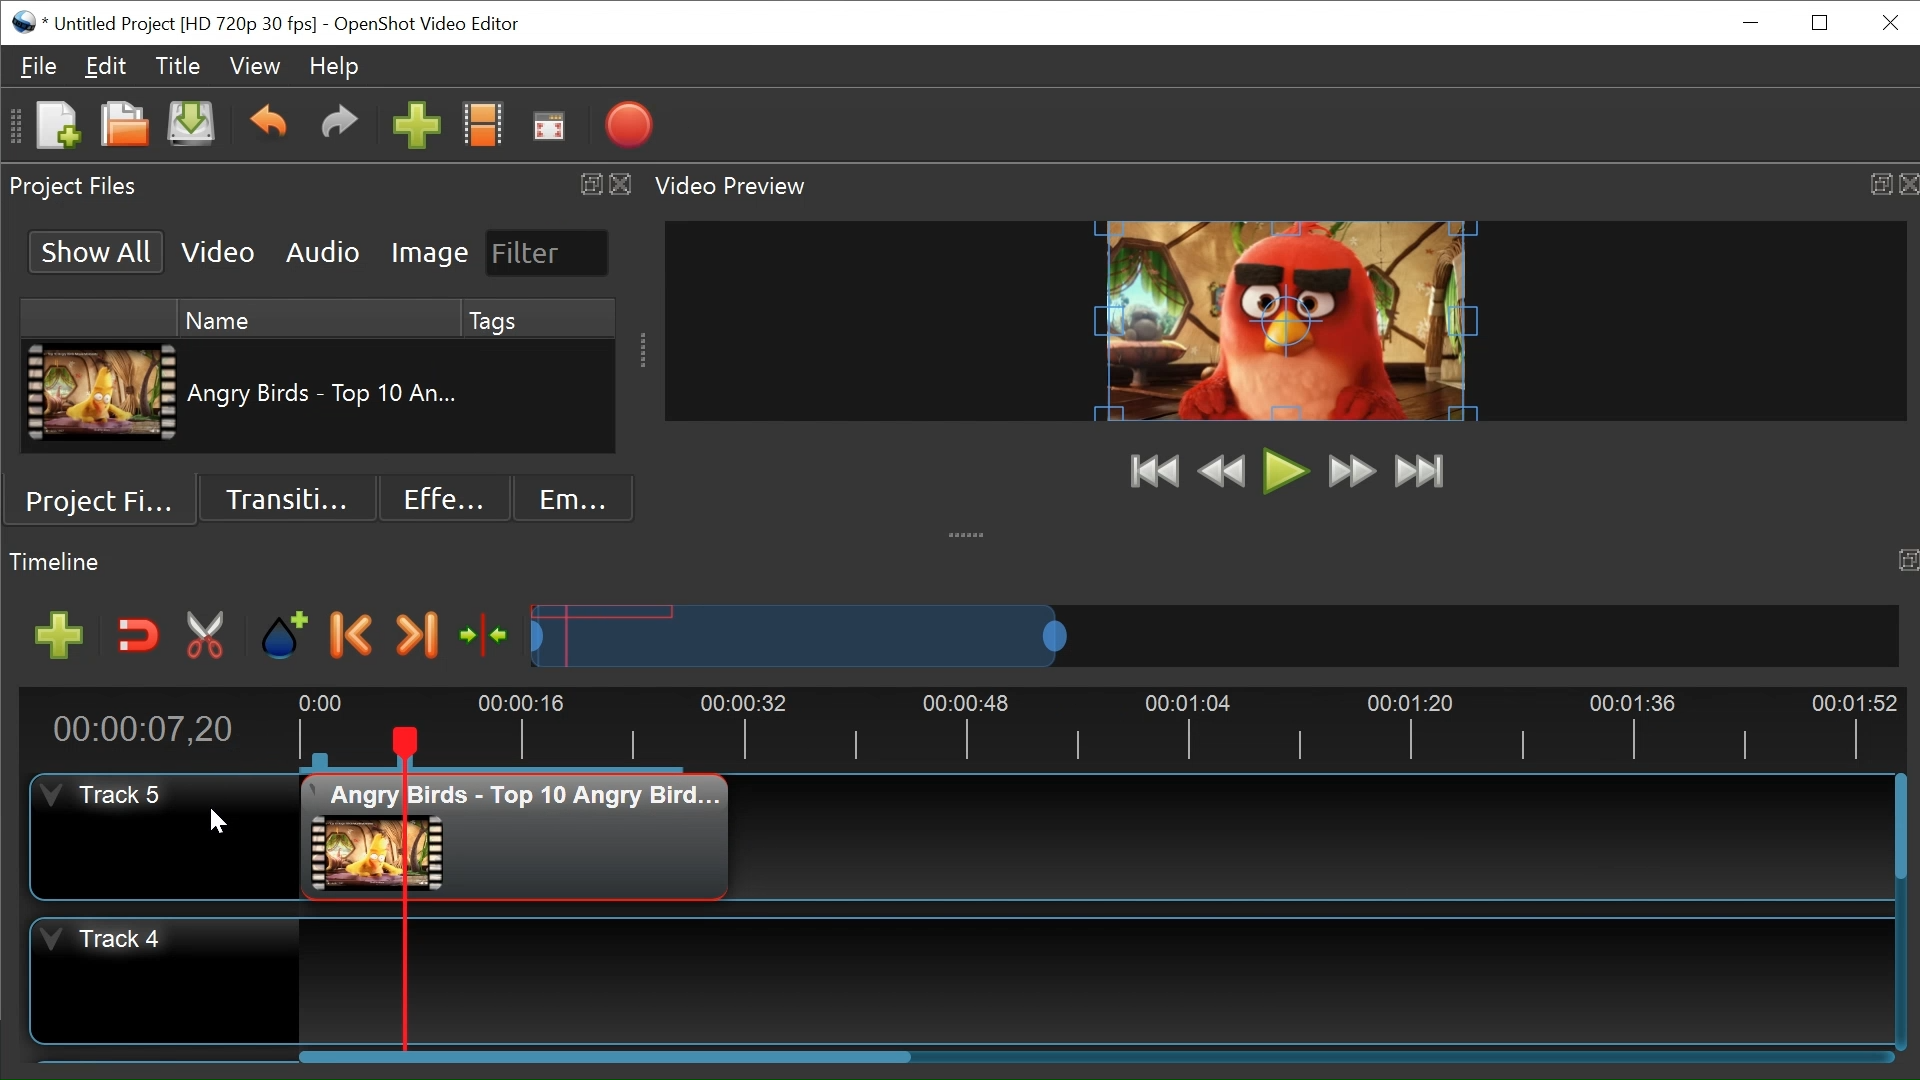 This screenshot has width=1920, height=1080. I want to click on Save File, so click(191, 128).